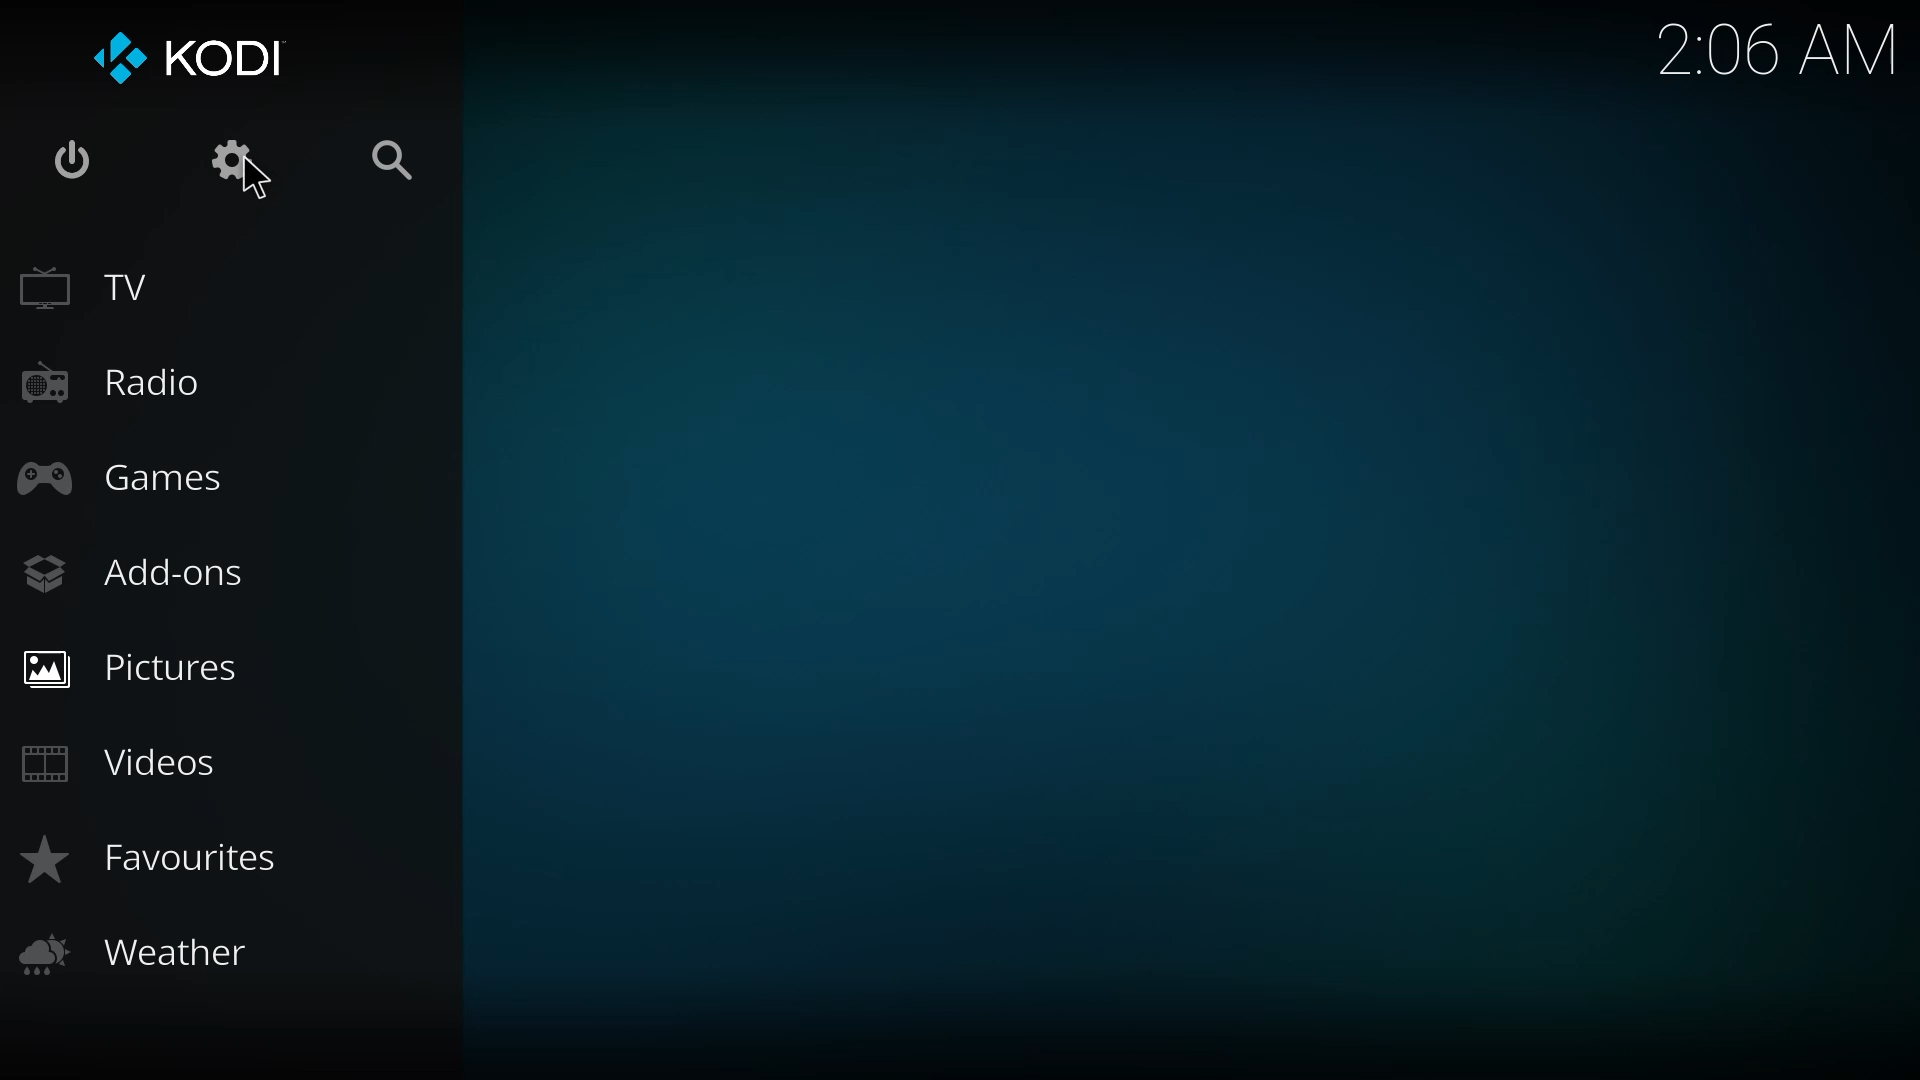 This screenshot has height=1080, width=1920. I want to click on power, so click(82, 161).